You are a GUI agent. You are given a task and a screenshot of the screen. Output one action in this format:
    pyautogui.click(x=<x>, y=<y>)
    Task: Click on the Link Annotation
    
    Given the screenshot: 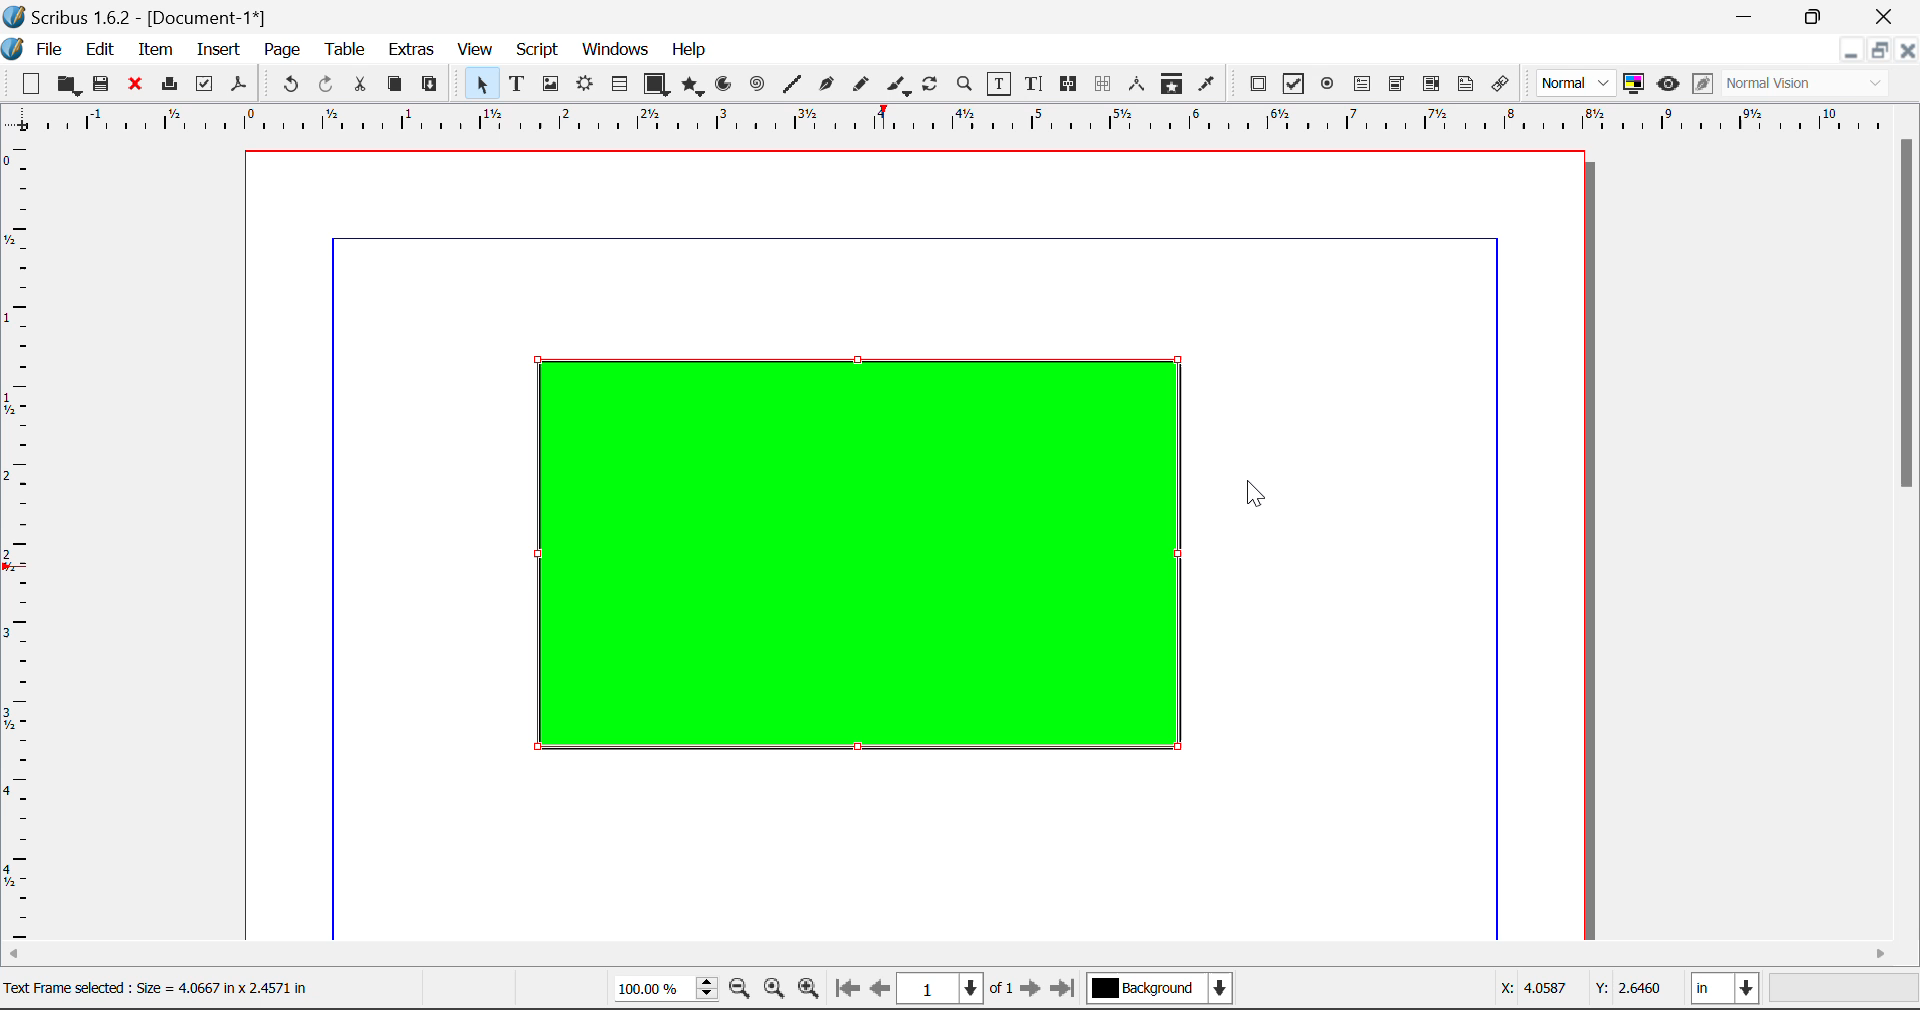 What is the action you would take?
    pyautogui.click(x=1499, y=84)
    